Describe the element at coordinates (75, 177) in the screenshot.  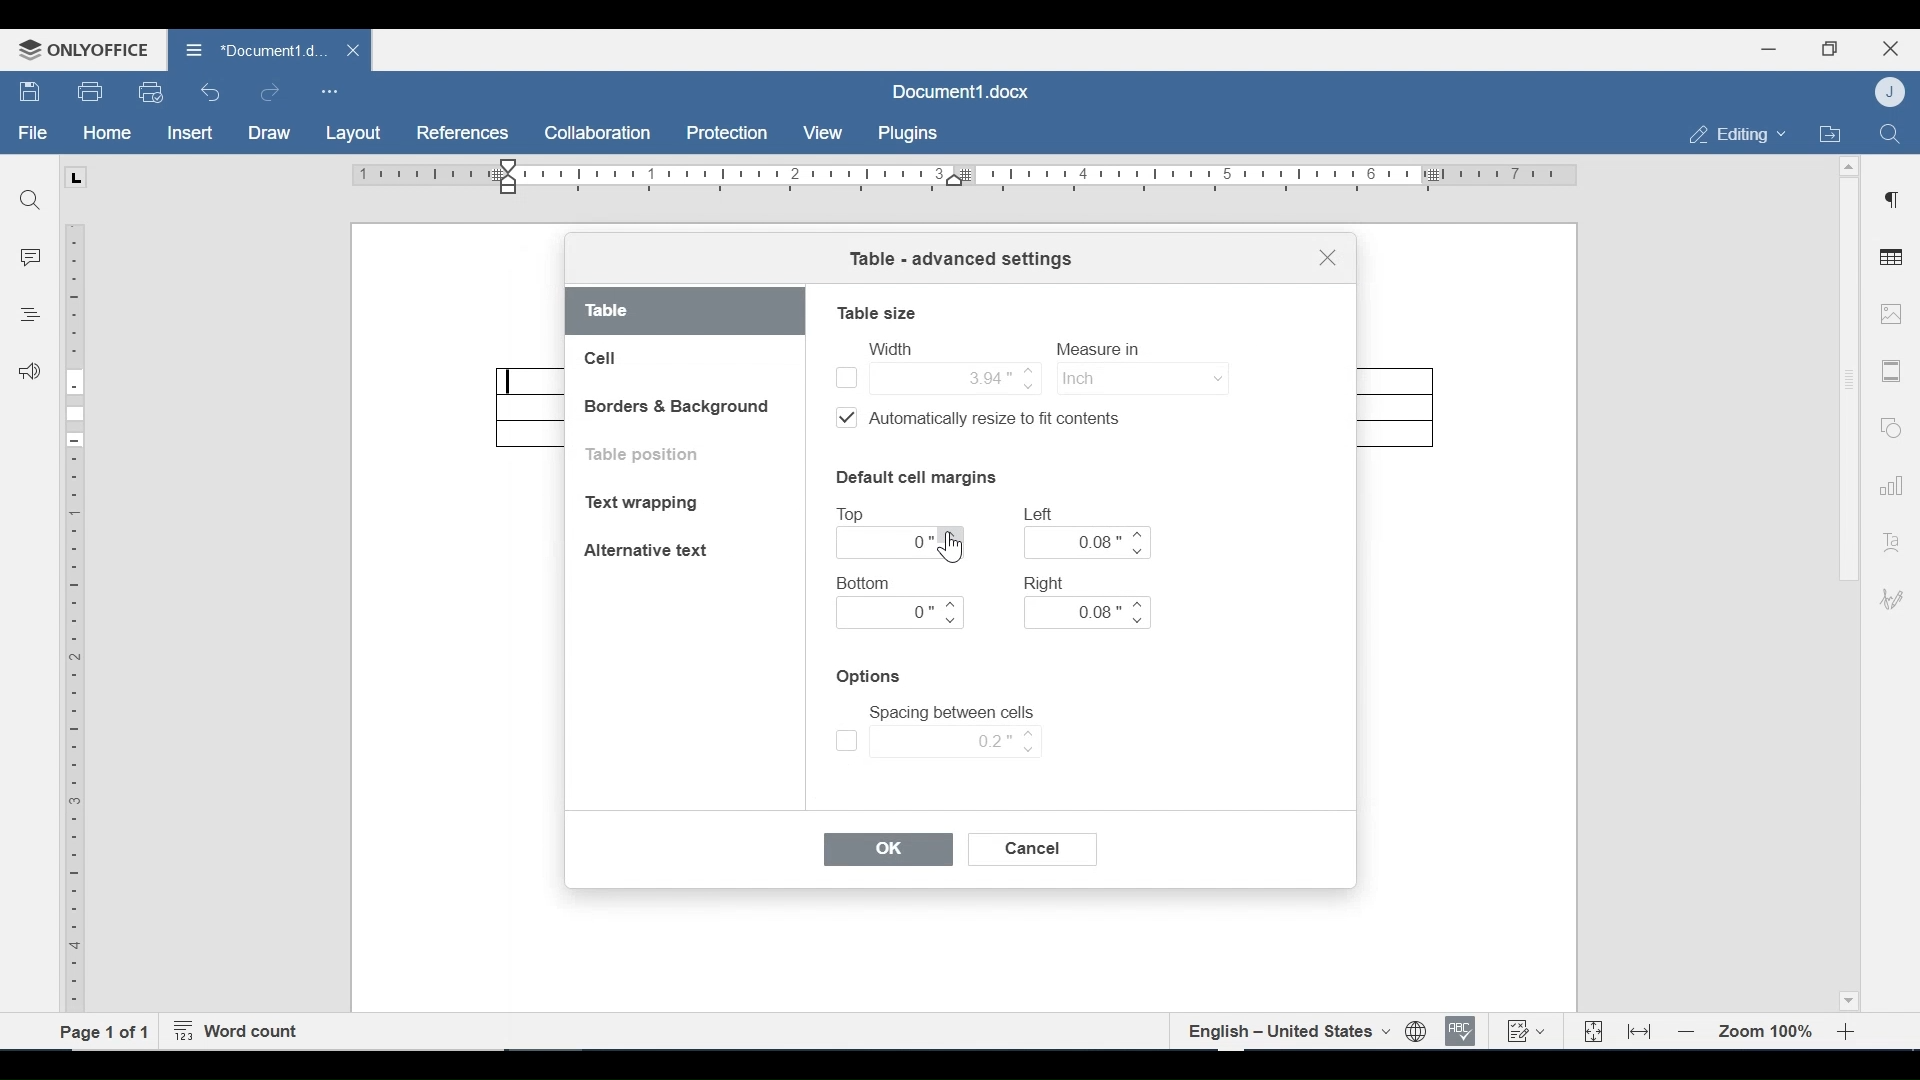
I see `Tab` at that location.